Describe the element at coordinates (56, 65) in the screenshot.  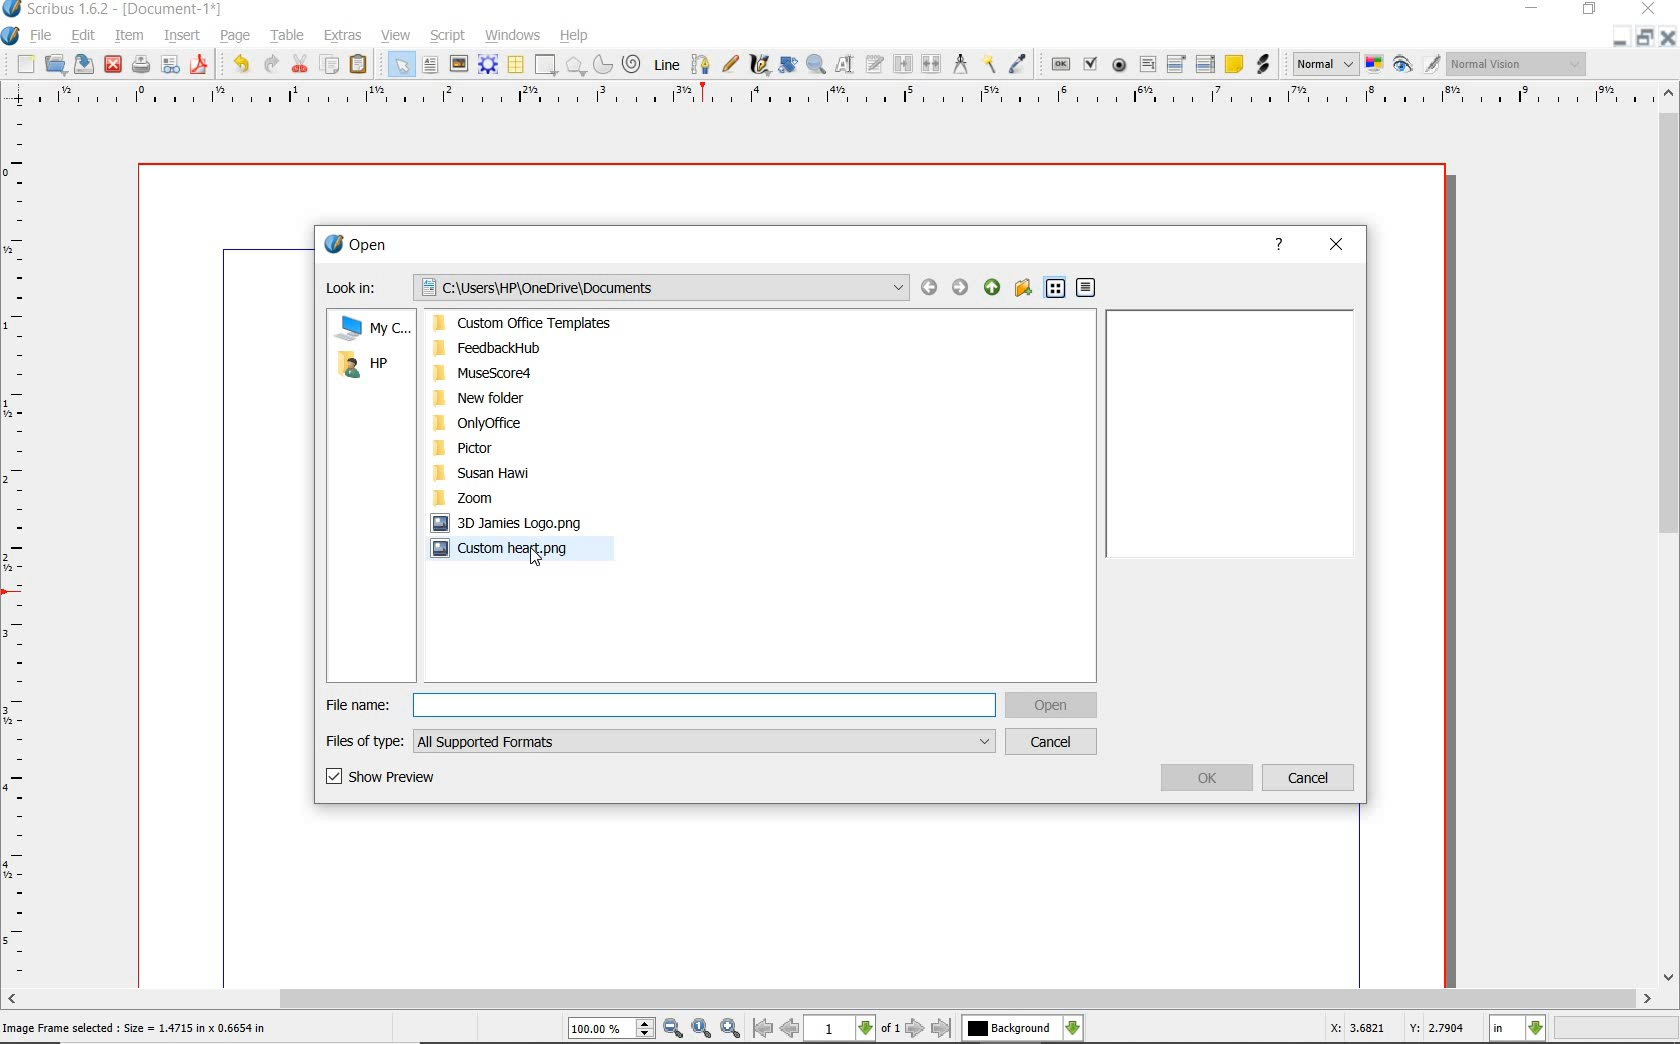
I see `open` at that location.